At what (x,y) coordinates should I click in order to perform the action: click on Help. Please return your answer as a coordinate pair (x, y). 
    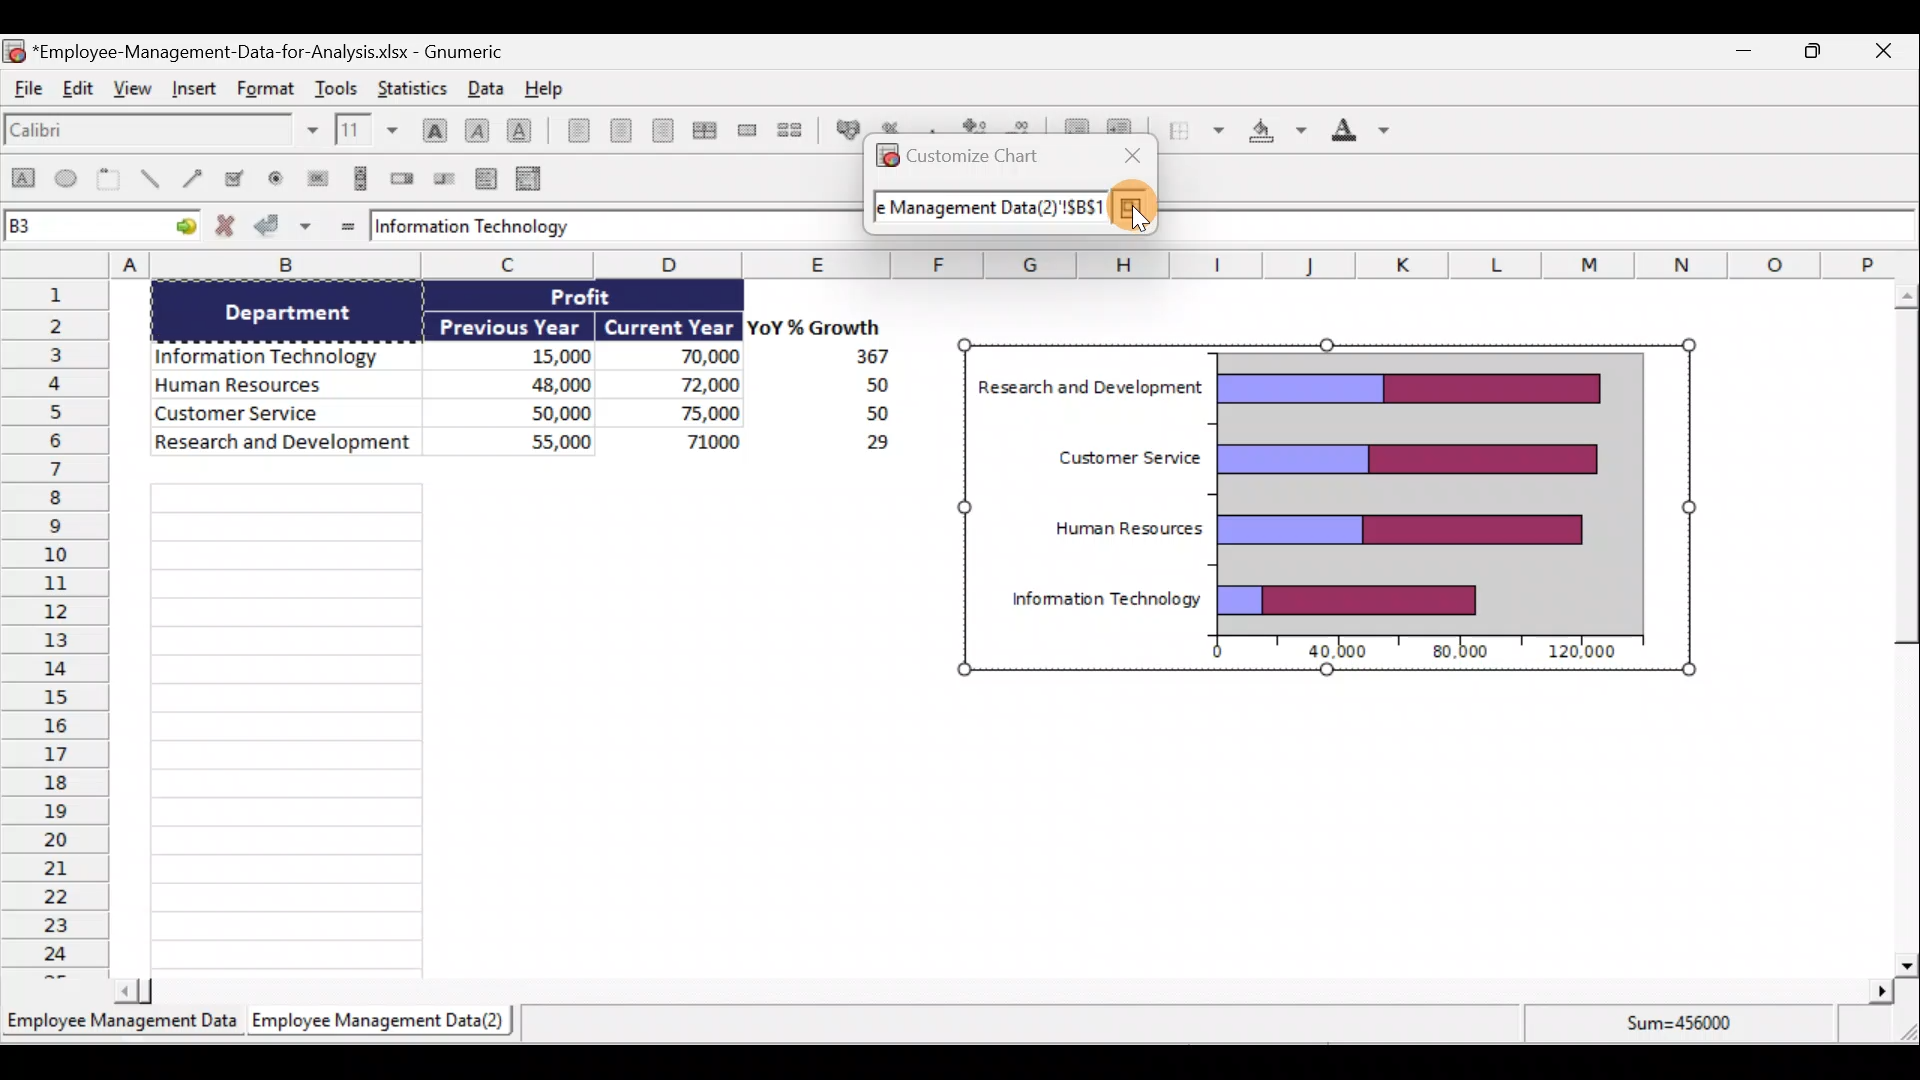
    Looking at the image, I should click on (544, 87).